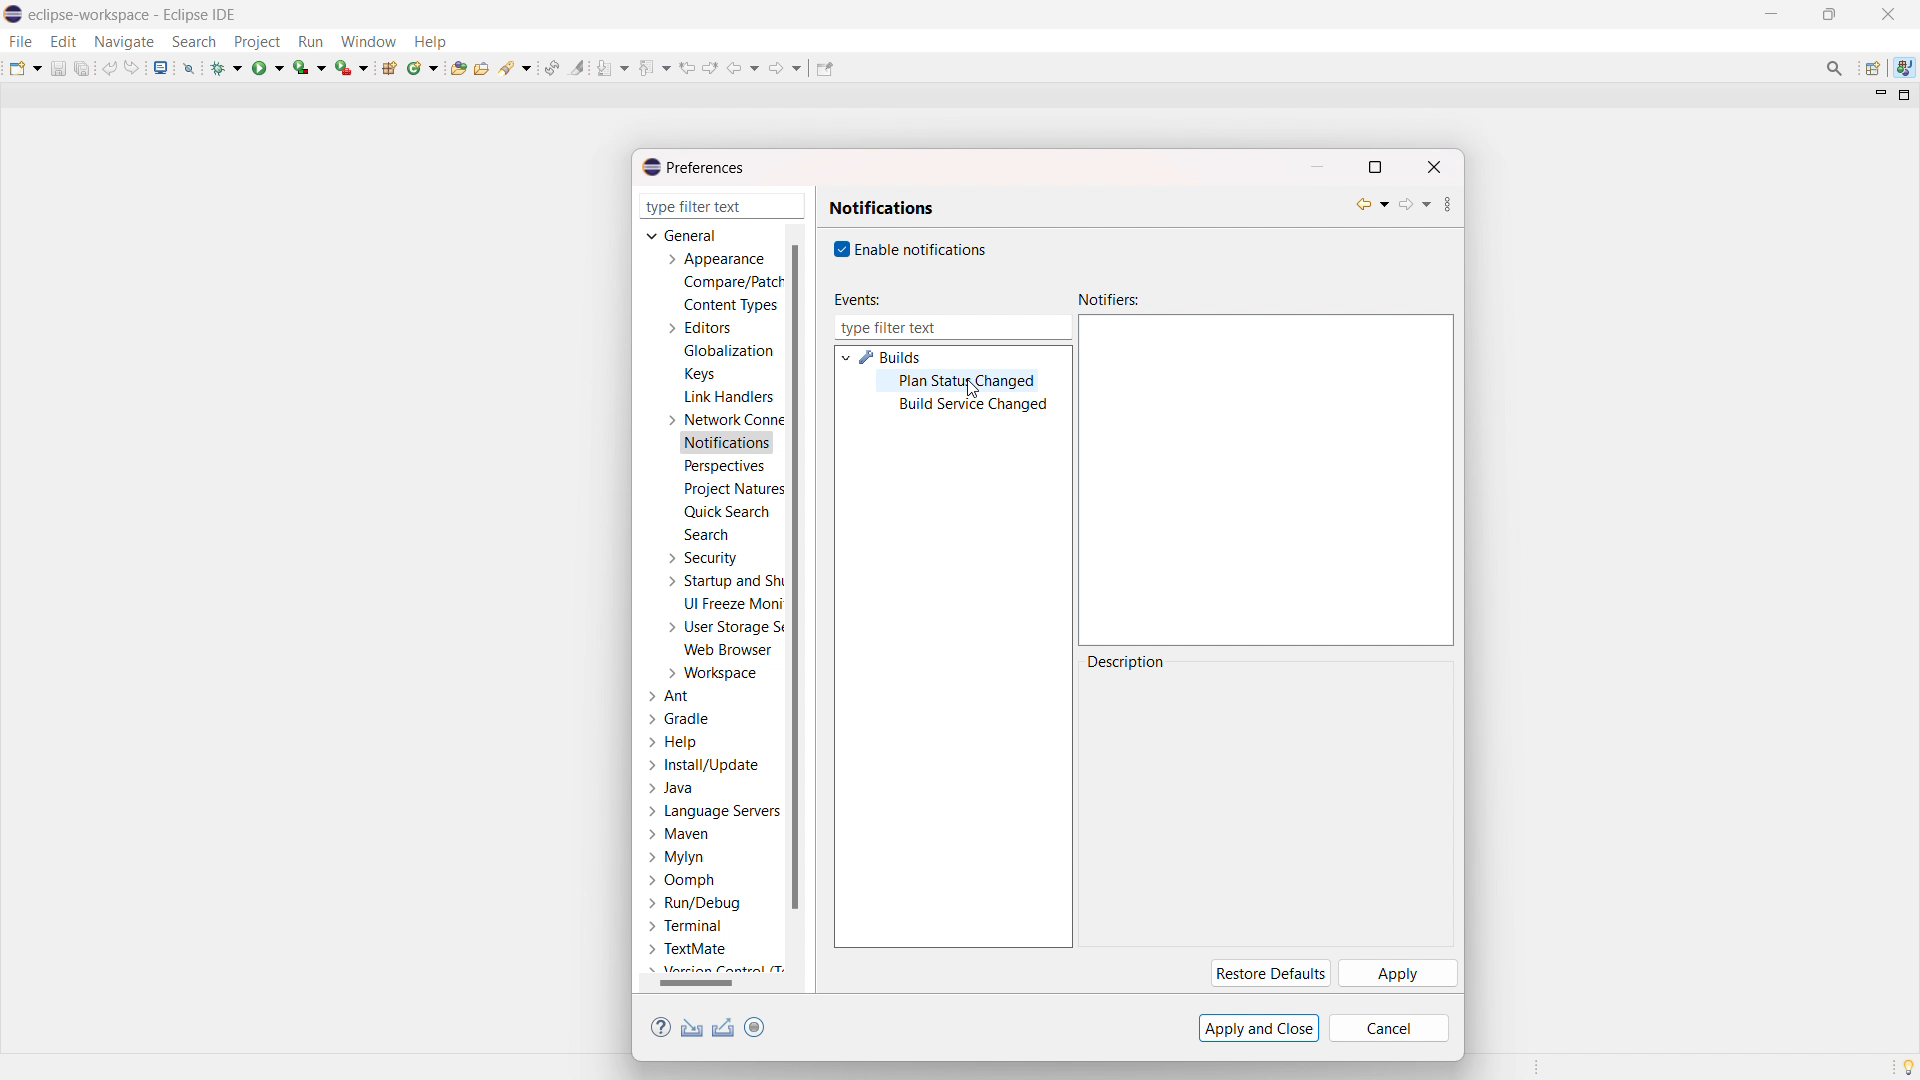 Image resolution: width=1920 pixels, height=1080 pixels. I want to click on network connections, so click(722, 419).